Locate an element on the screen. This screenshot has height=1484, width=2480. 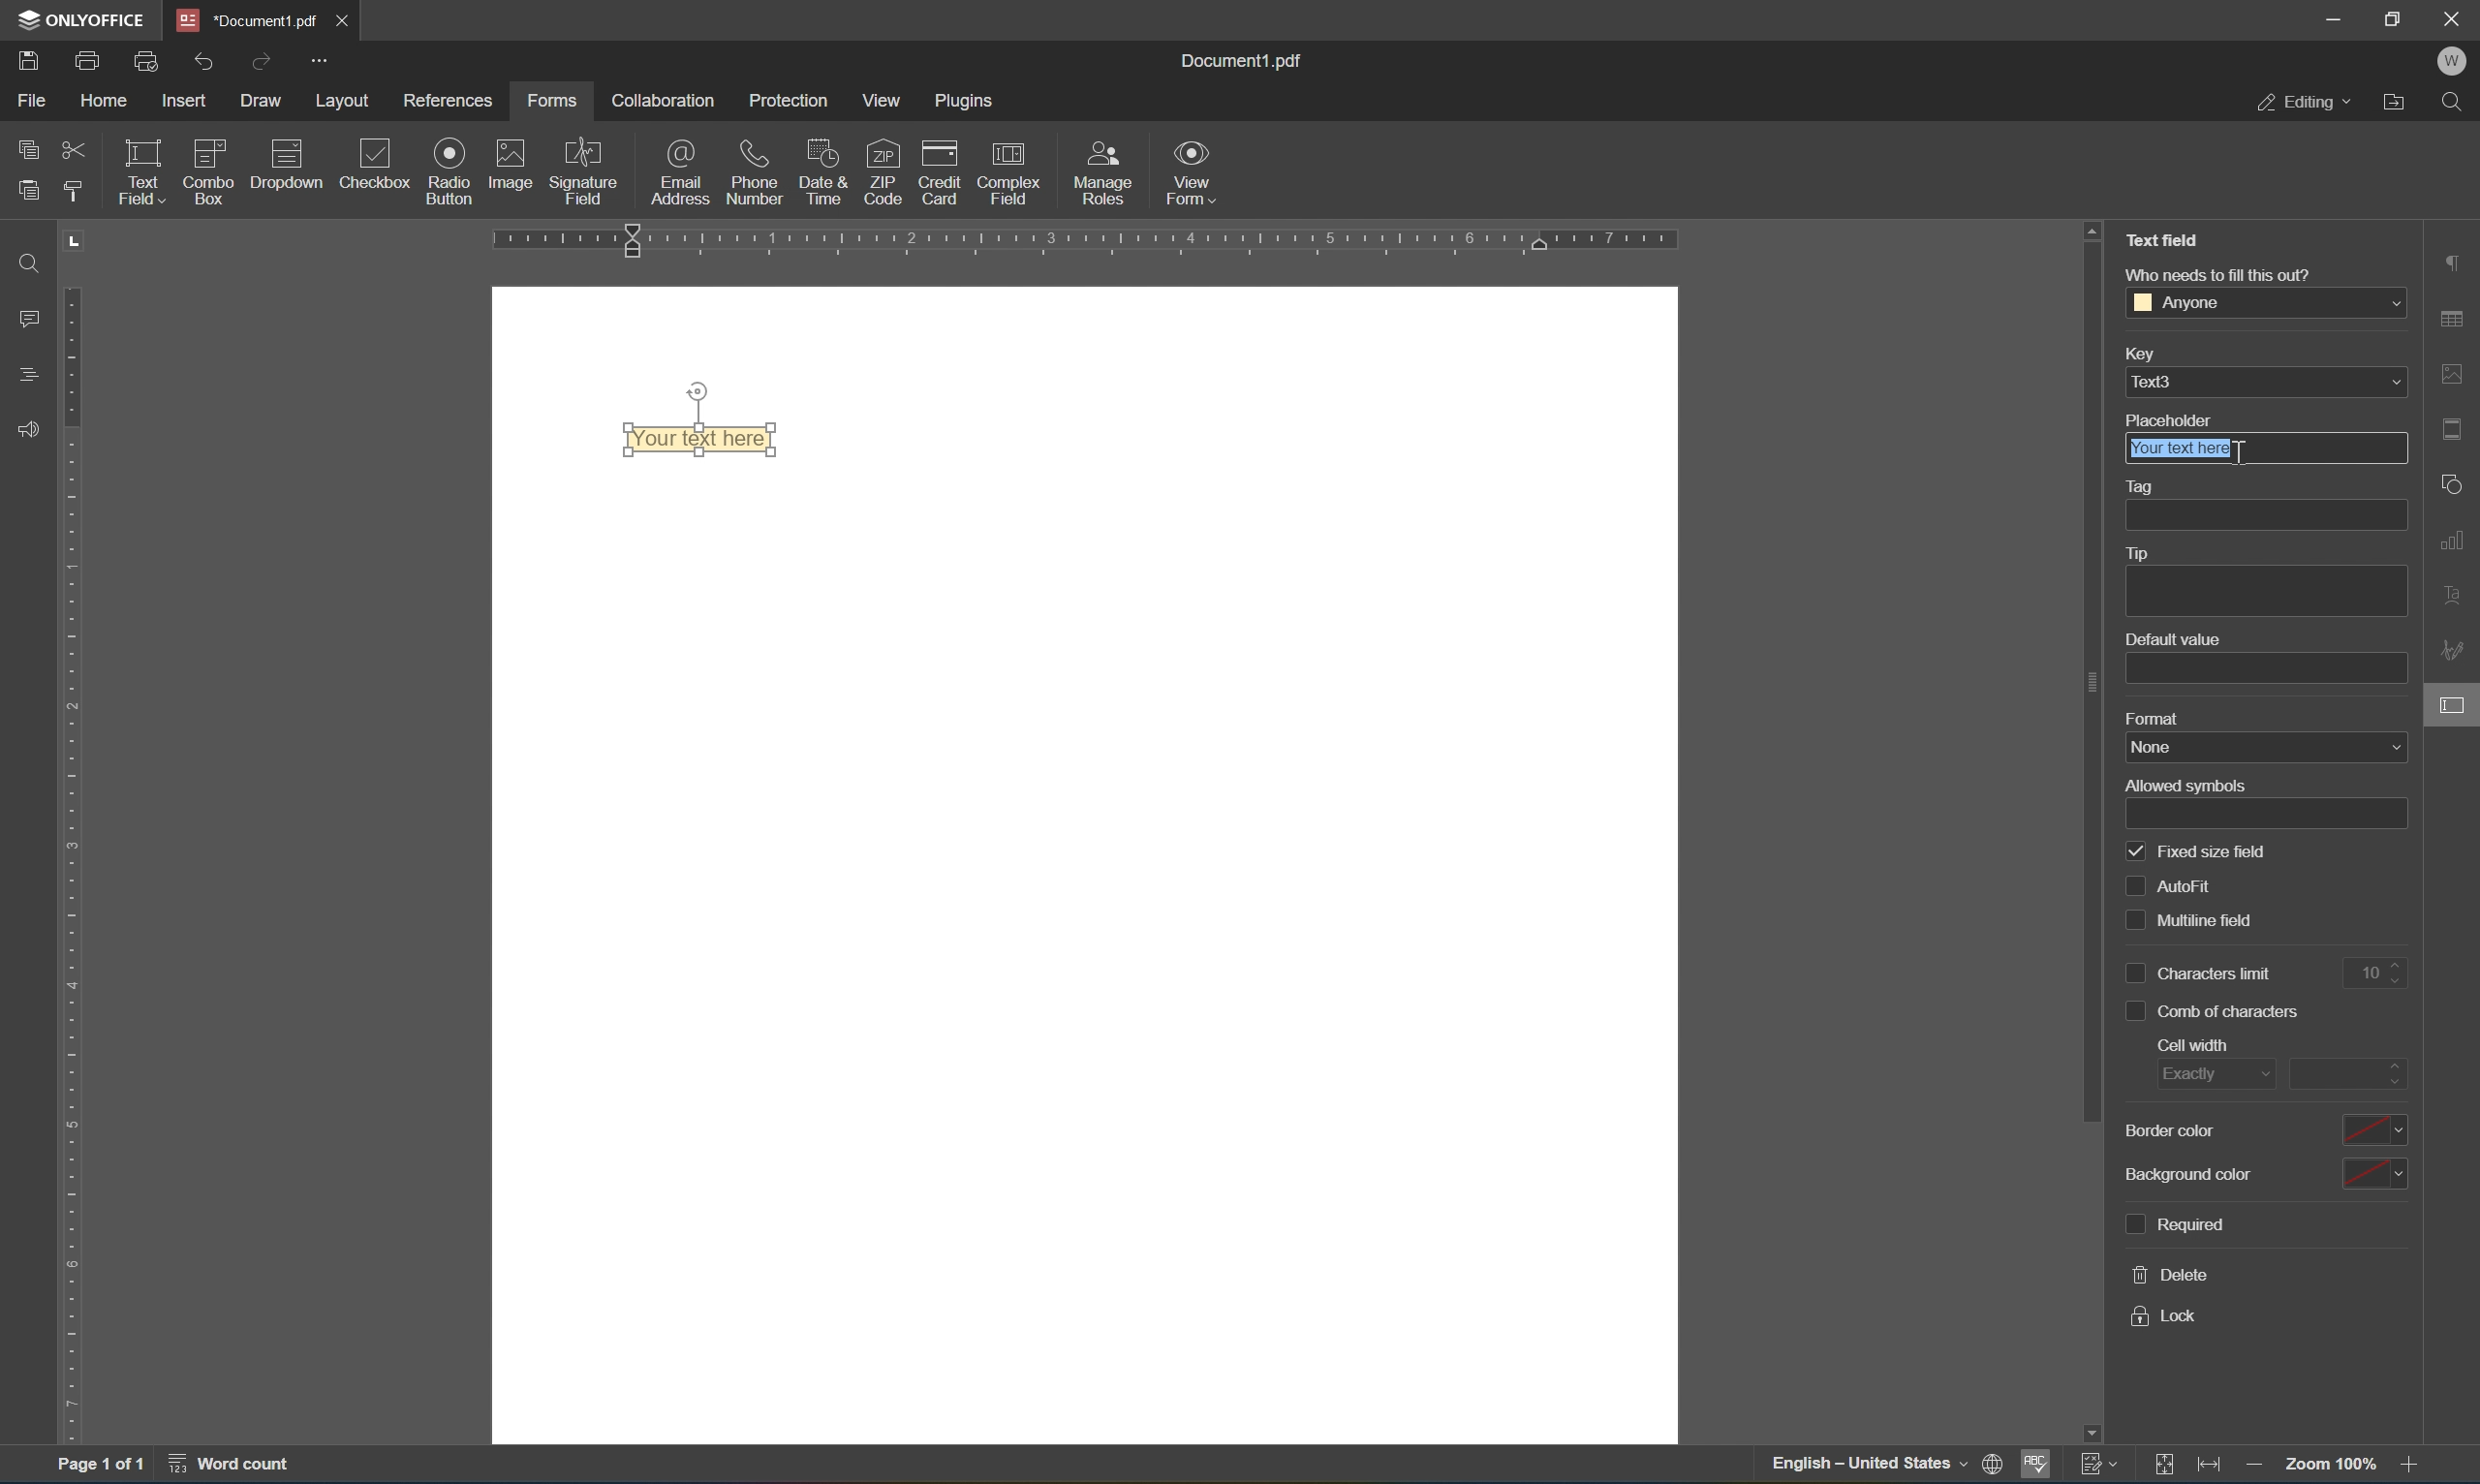
document1 is located at coordinates (253, 19).